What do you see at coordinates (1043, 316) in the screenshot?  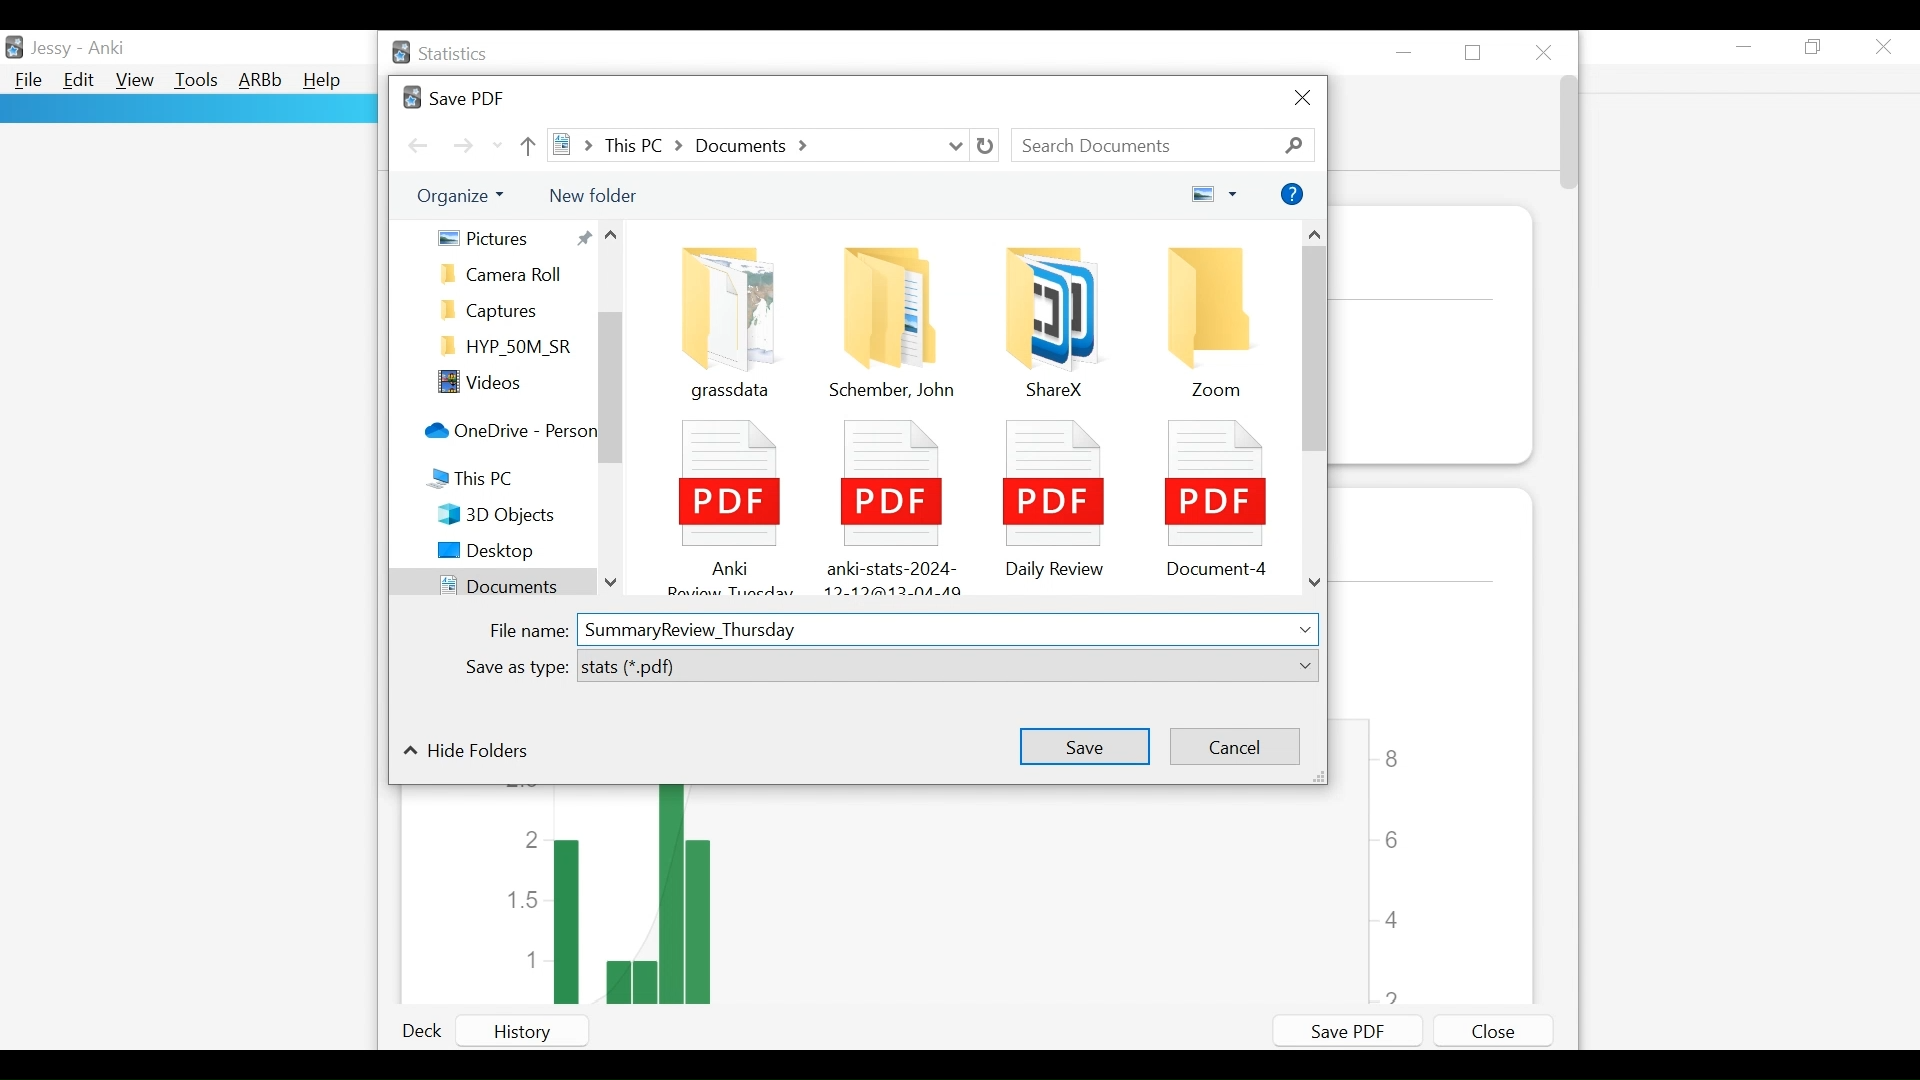 I see `Folder` at bounding box center [1043, 316].